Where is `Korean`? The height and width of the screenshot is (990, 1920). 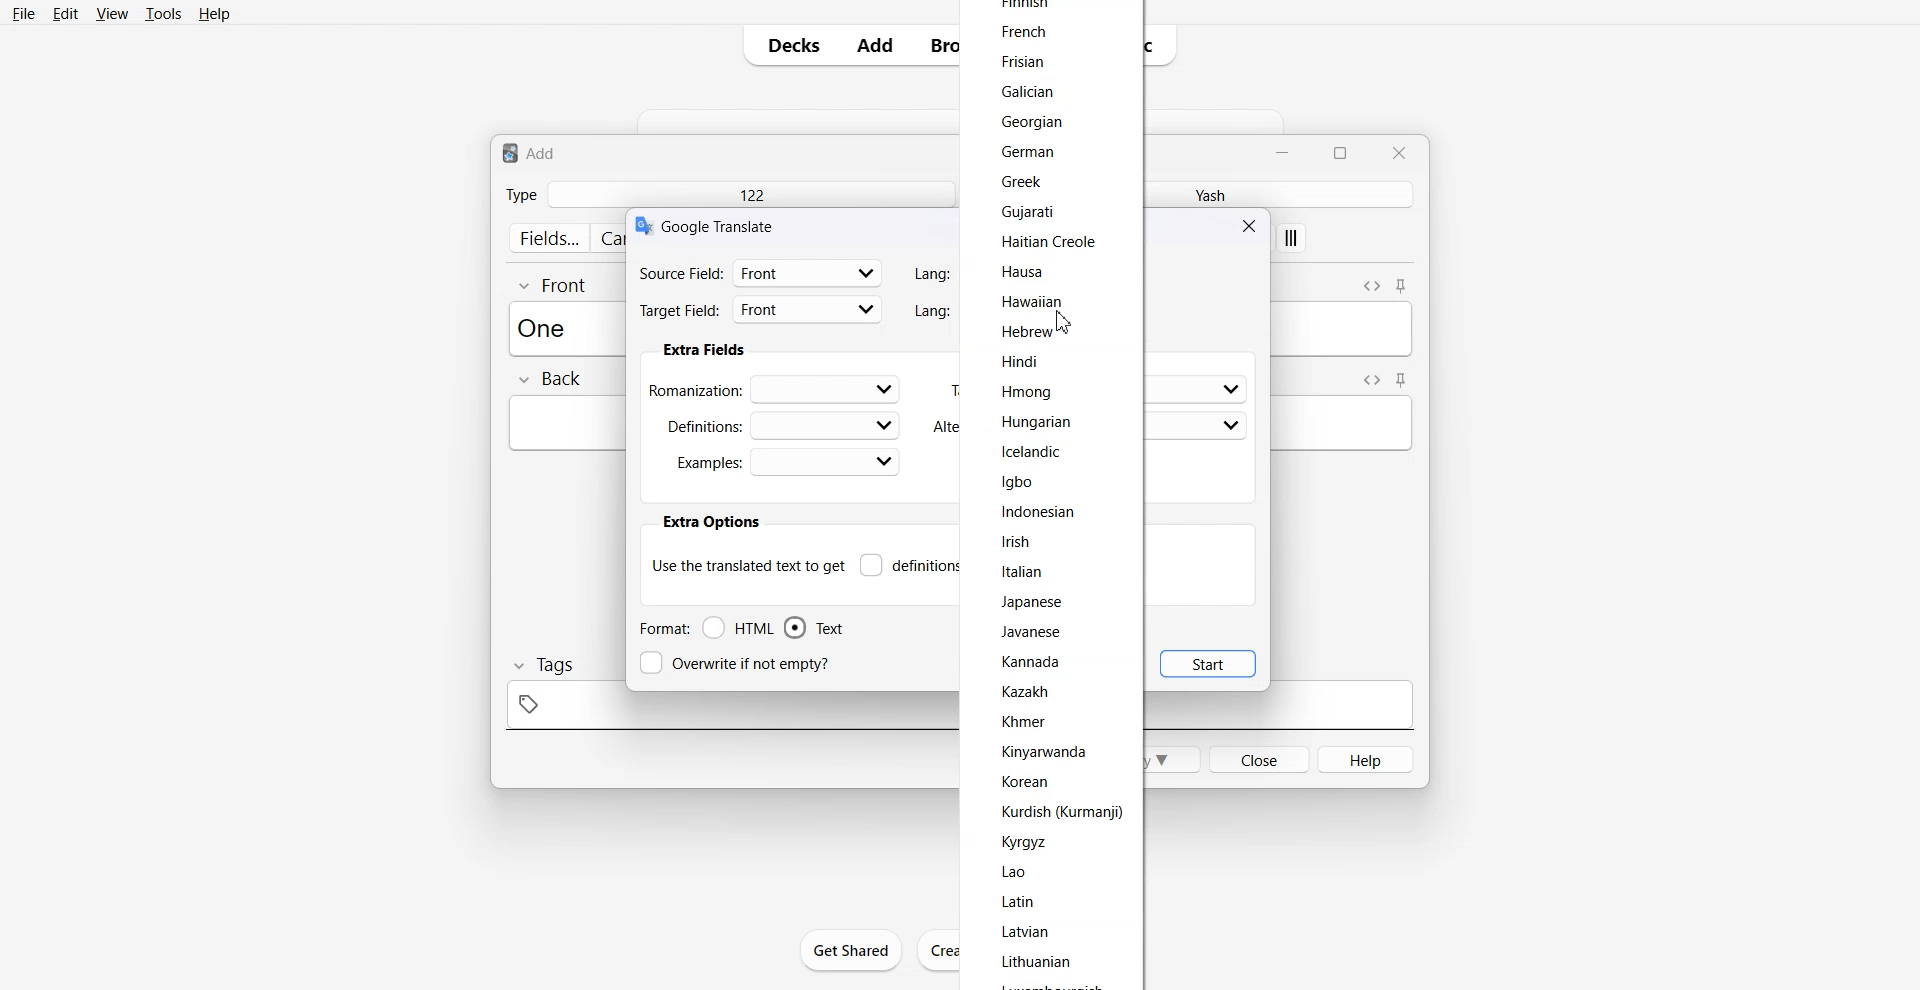
Korean is located at coordinates (1024, 781).